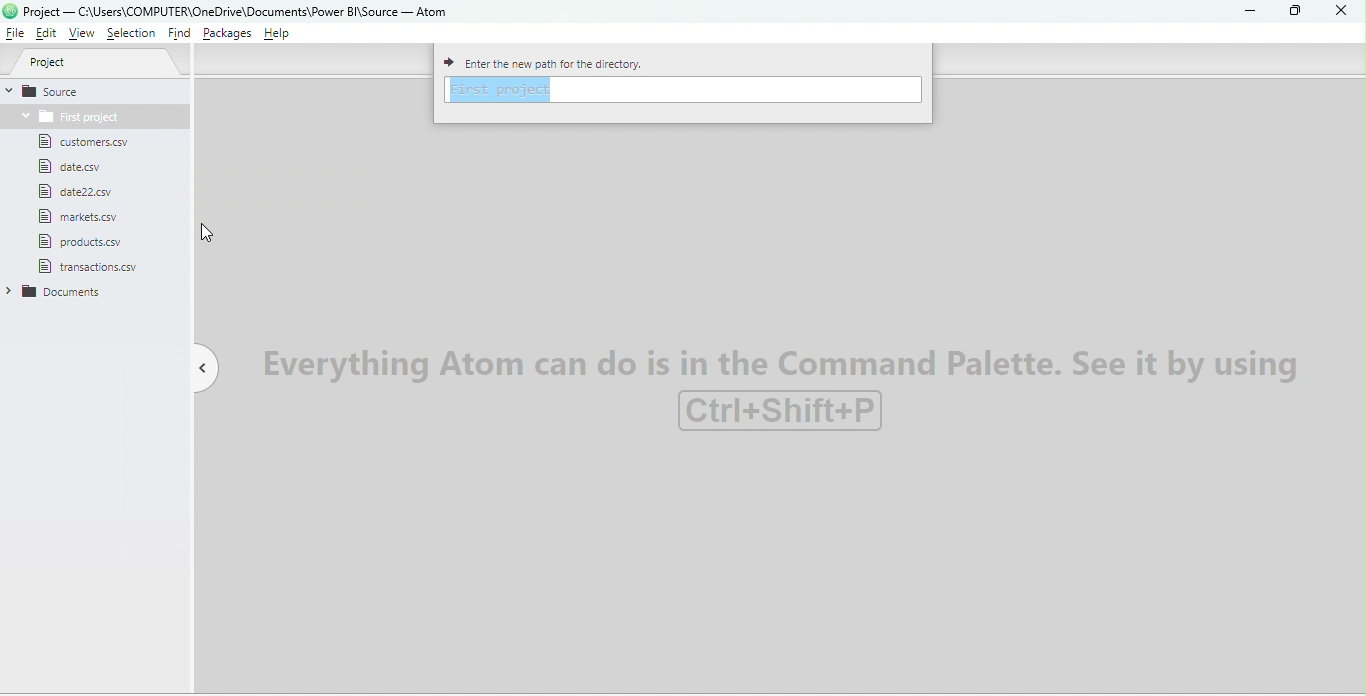 The width and height of the screenshot is (1366, 696). Describe the element at coordinates (15, 34) in the screenshot. I see `File` at that location.